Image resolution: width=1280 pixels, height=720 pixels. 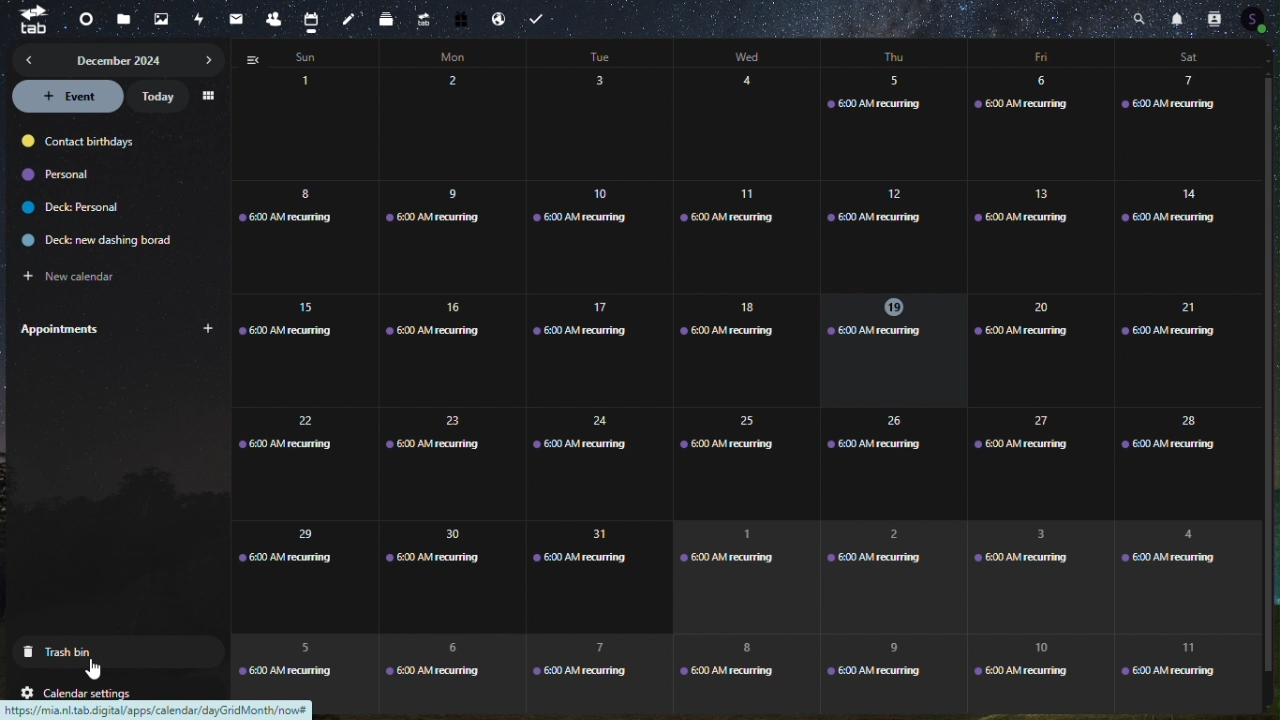 What do you see at coordinates (1217, 17) in the screenshot?
I see `contacts` at bounding box center [1217, 17].